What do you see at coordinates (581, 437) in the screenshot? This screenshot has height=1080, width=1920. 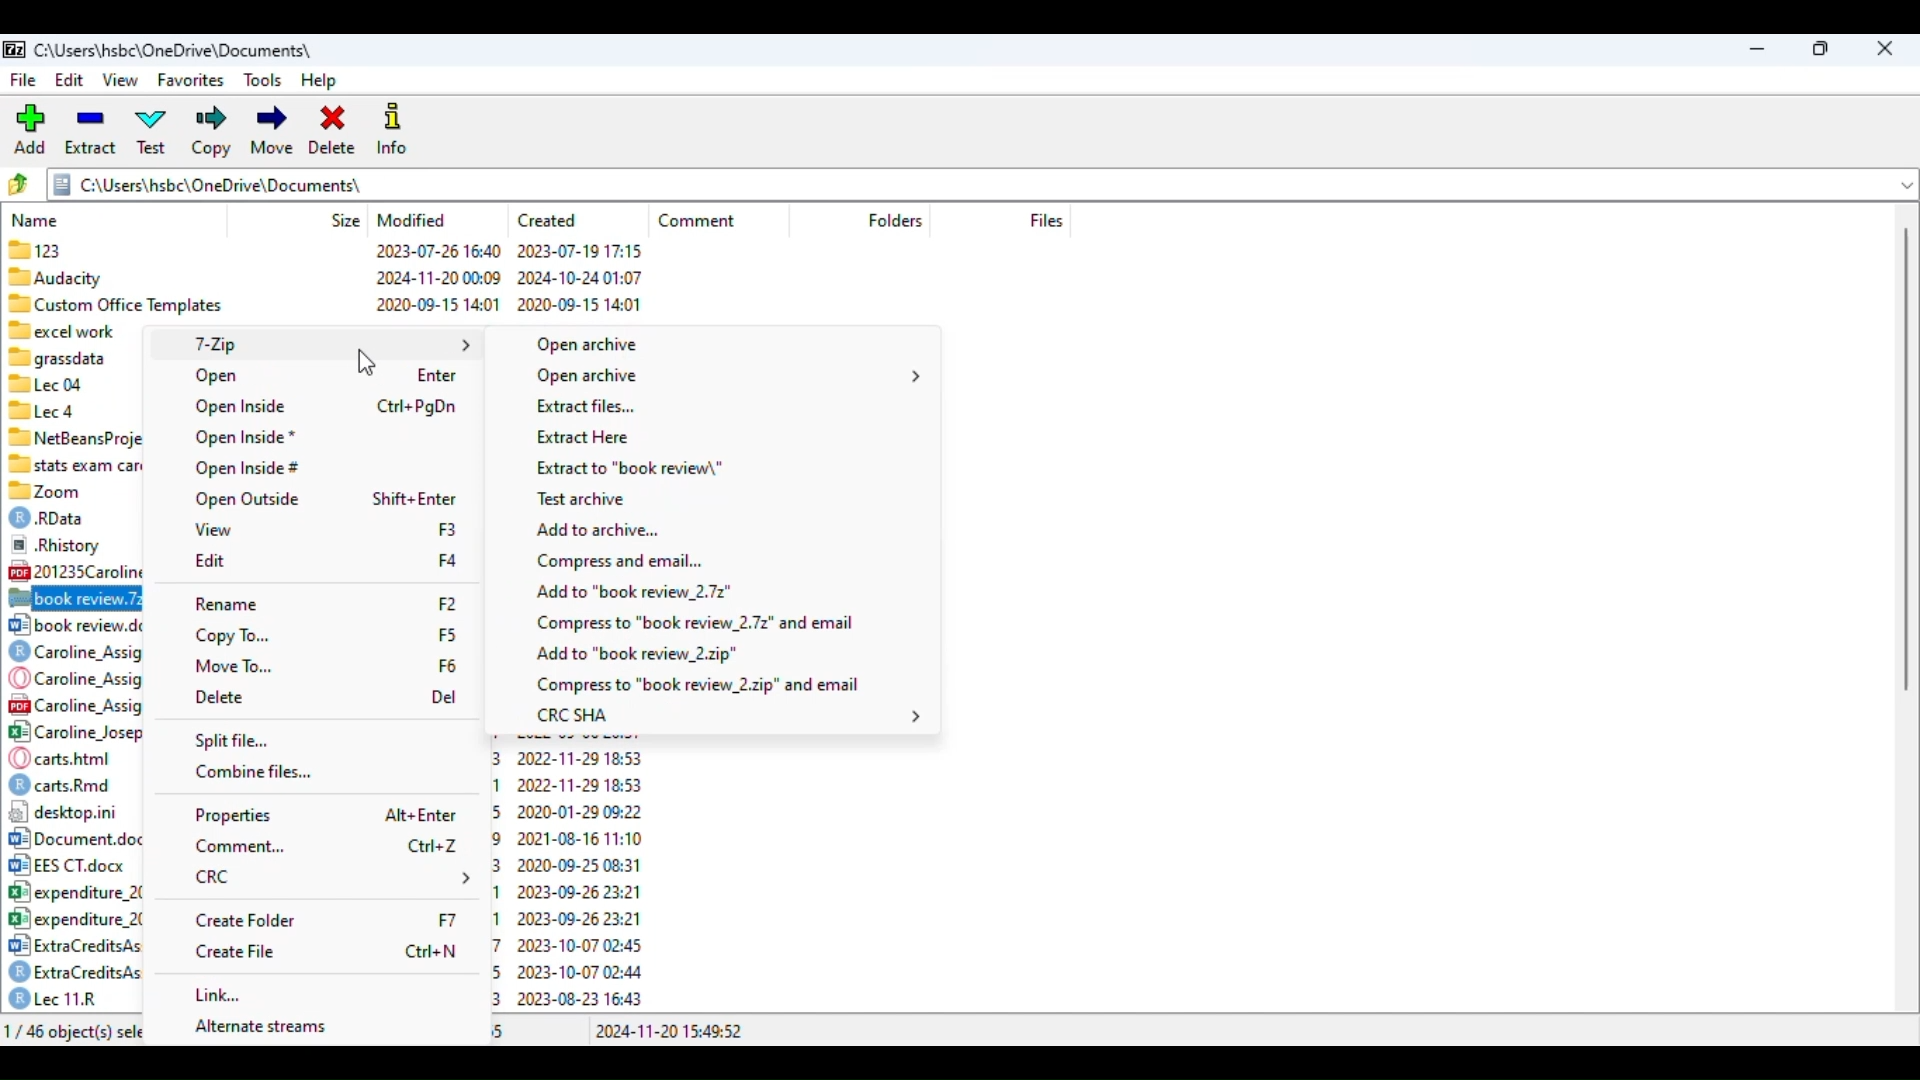 I see `extract here` at bounding box center [581, 437].